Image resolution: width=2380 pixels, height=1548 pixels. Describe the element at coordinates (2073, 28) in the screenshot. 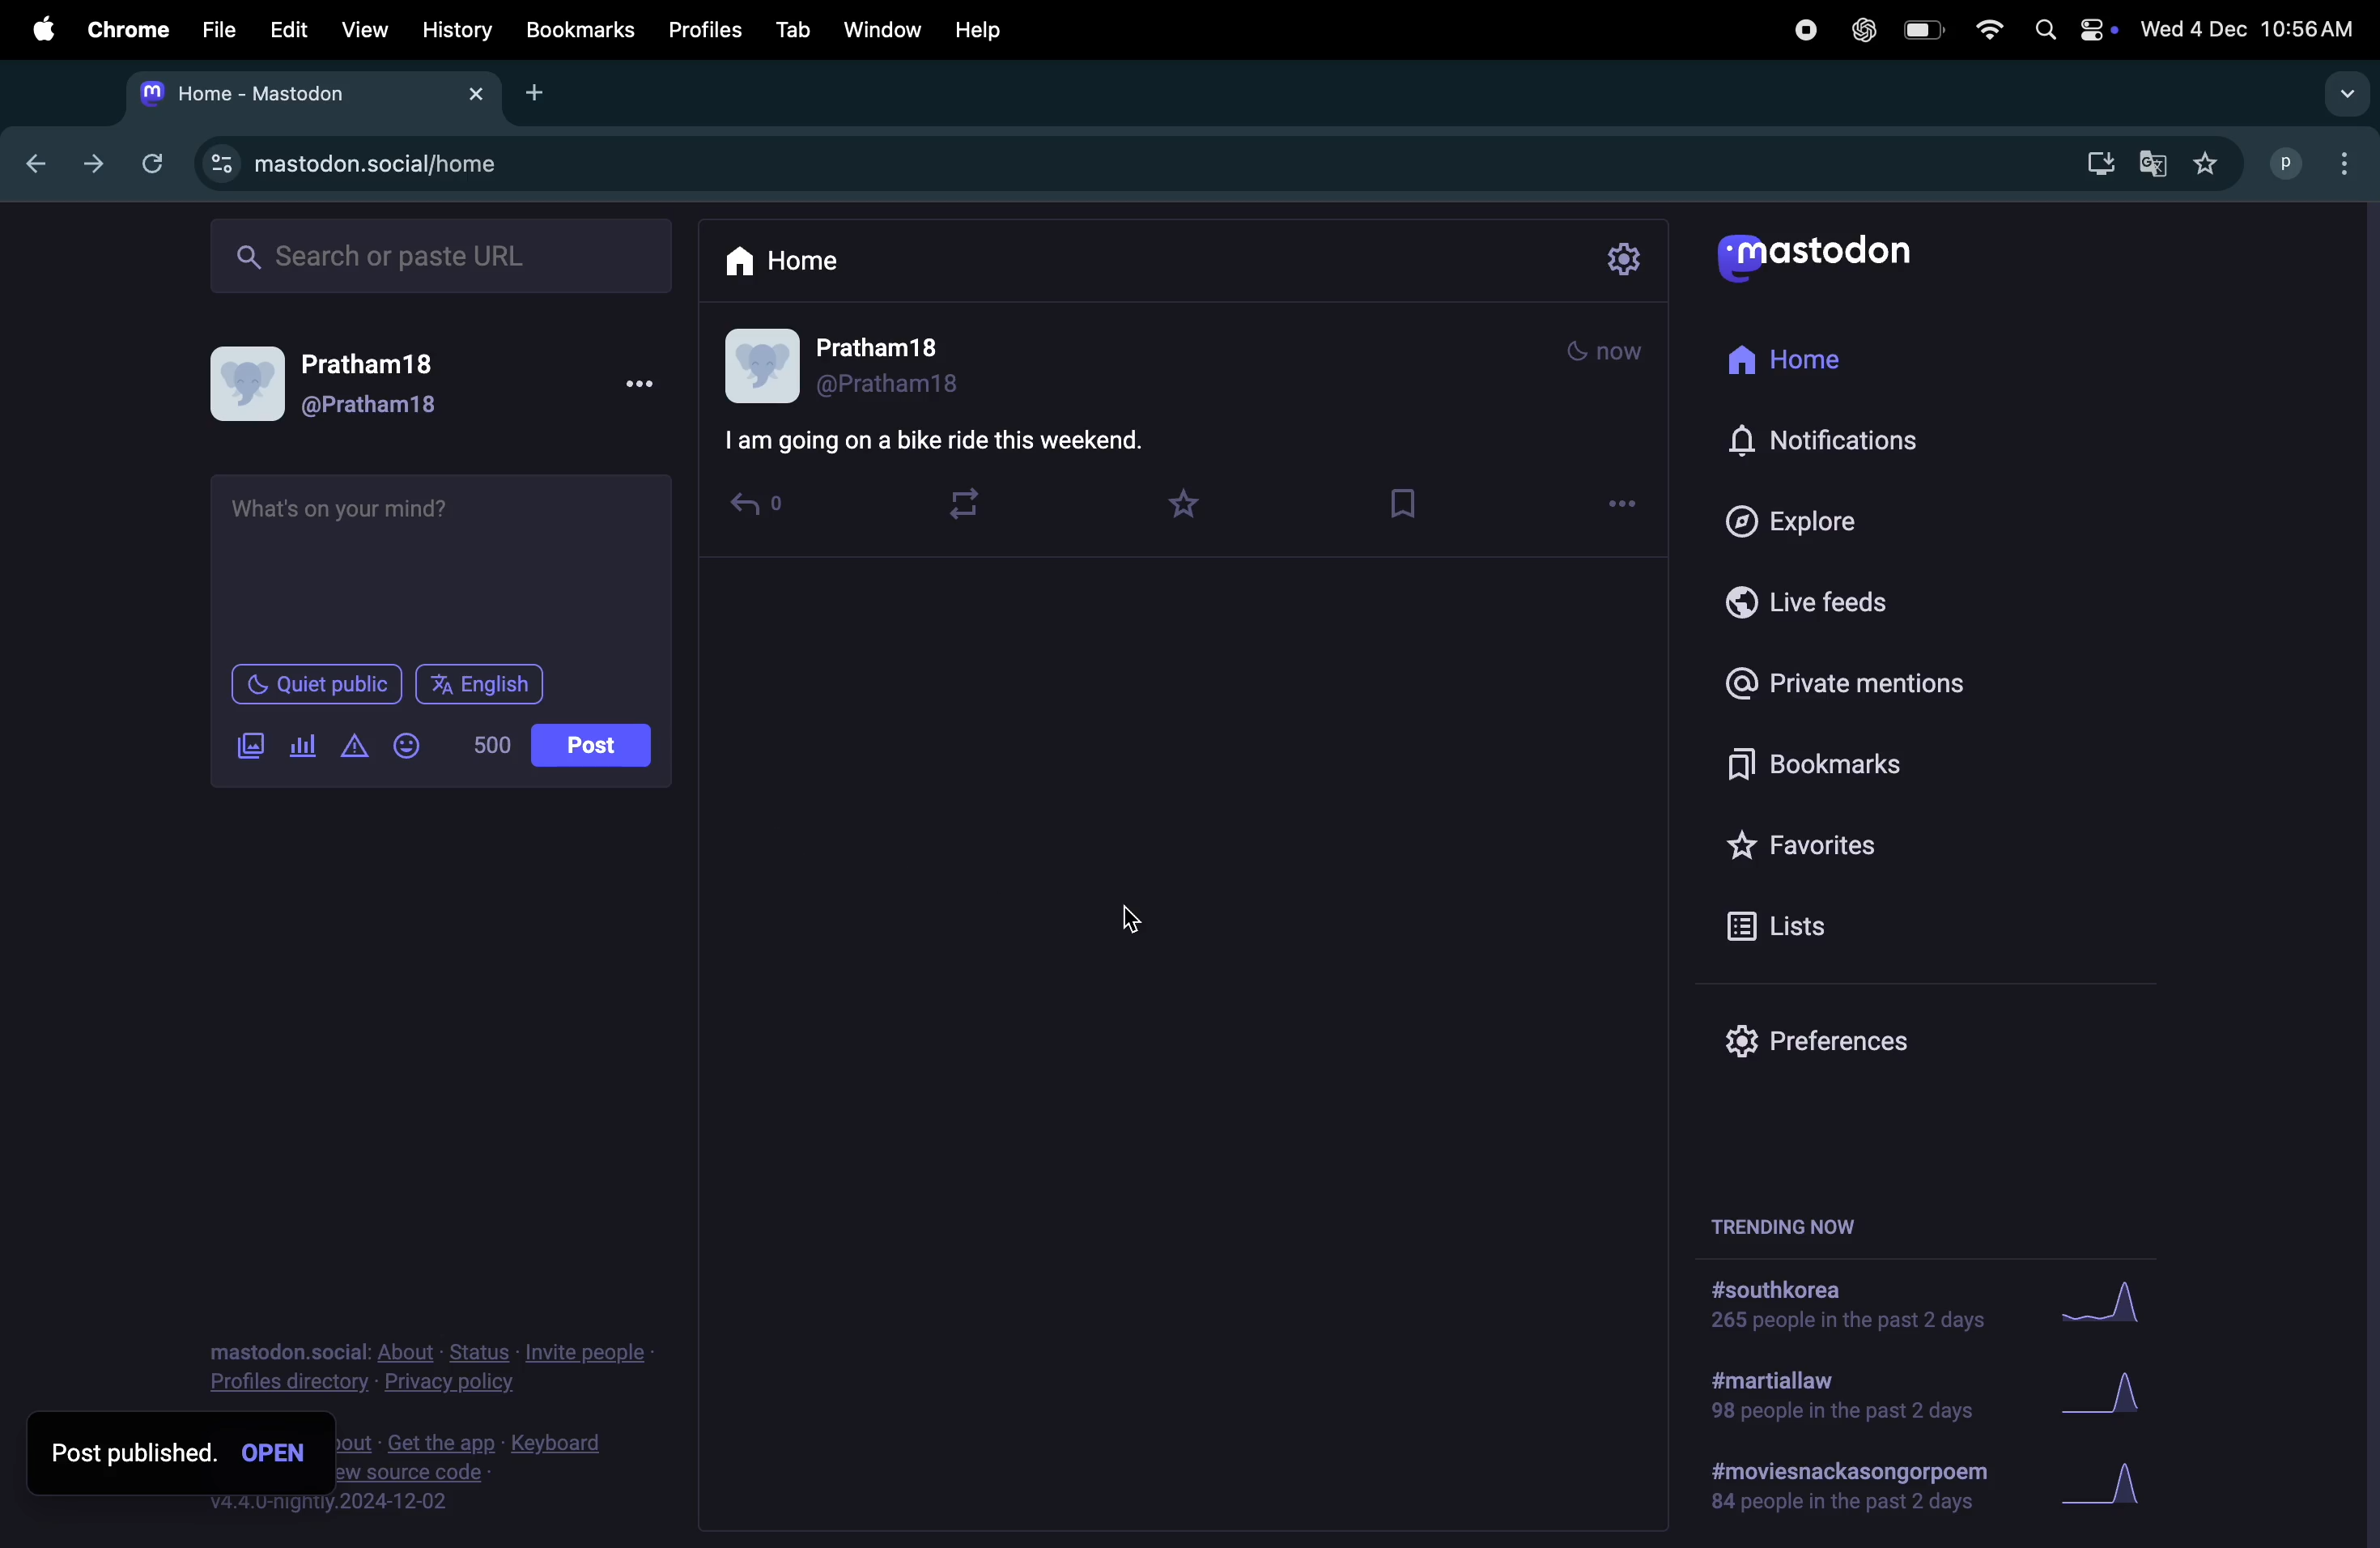

I see `apple widgets` at that location.